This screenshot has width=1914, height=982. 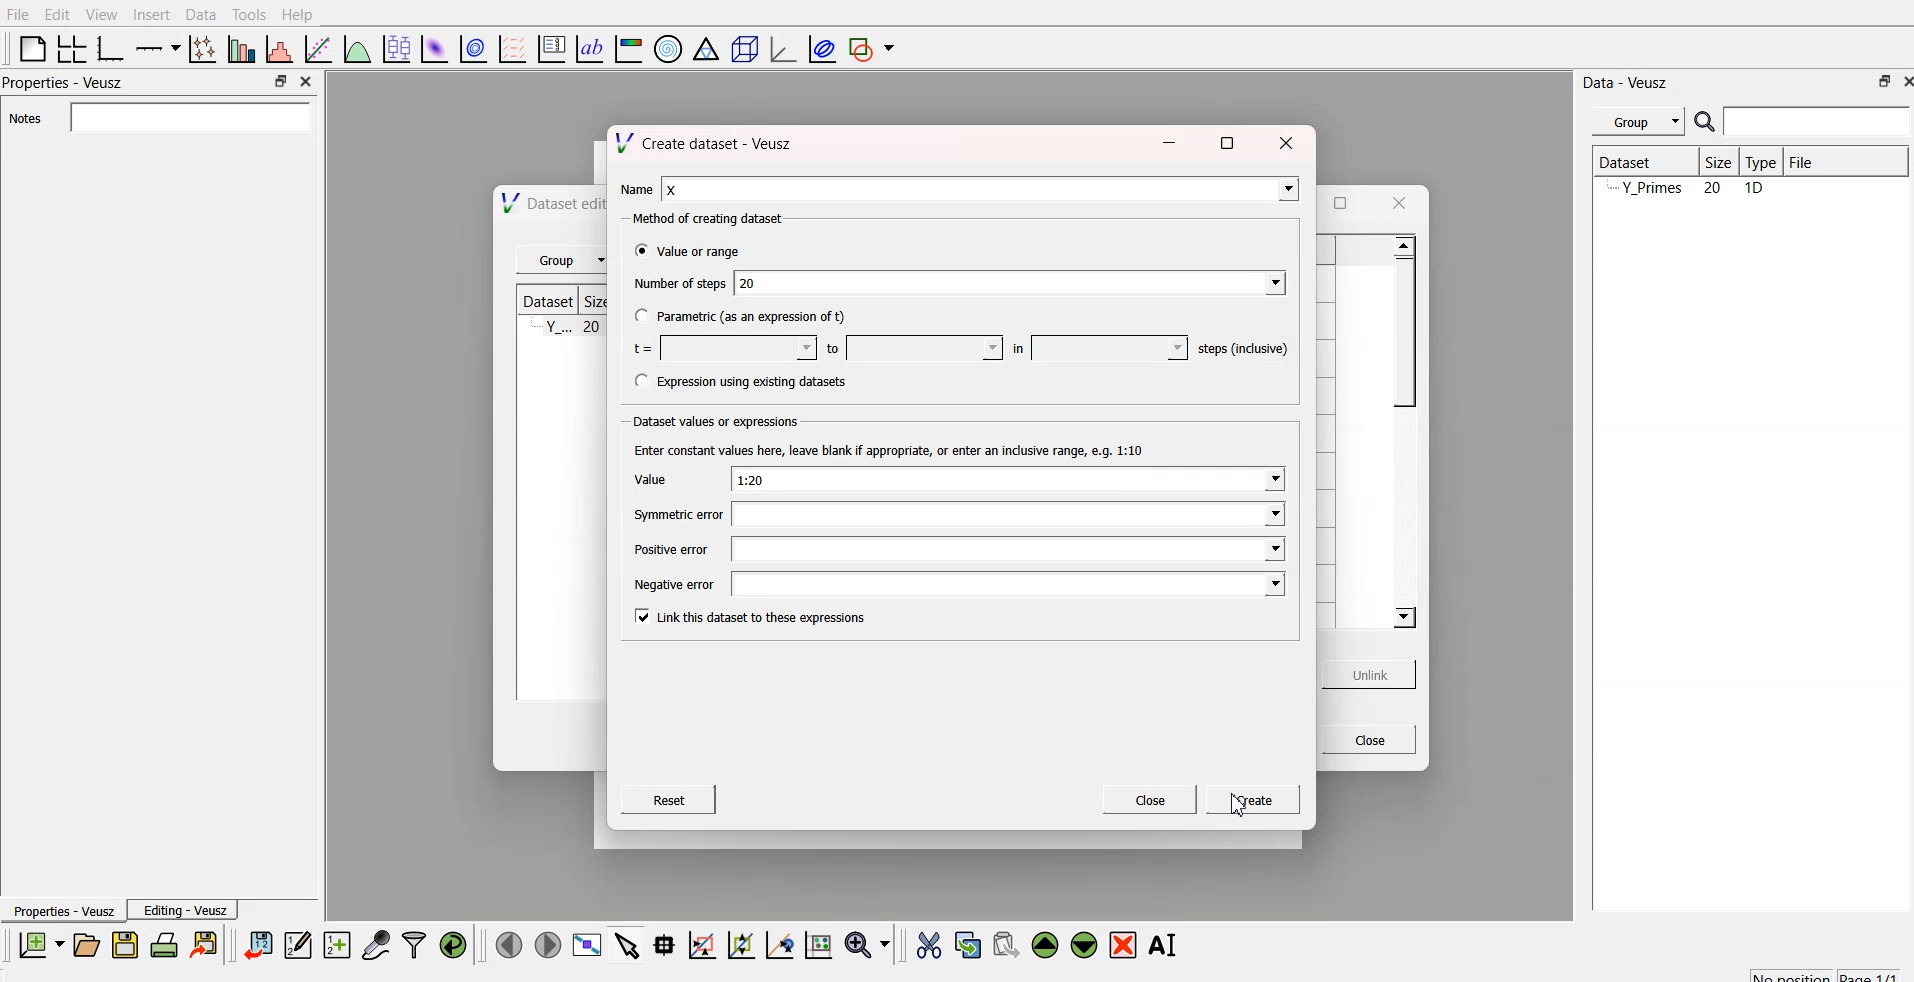 I want to click on Enter constant values here, leave blank if appropriate, or enter an inclusive range, e.g. 1:10, so click(x=898, y=450).